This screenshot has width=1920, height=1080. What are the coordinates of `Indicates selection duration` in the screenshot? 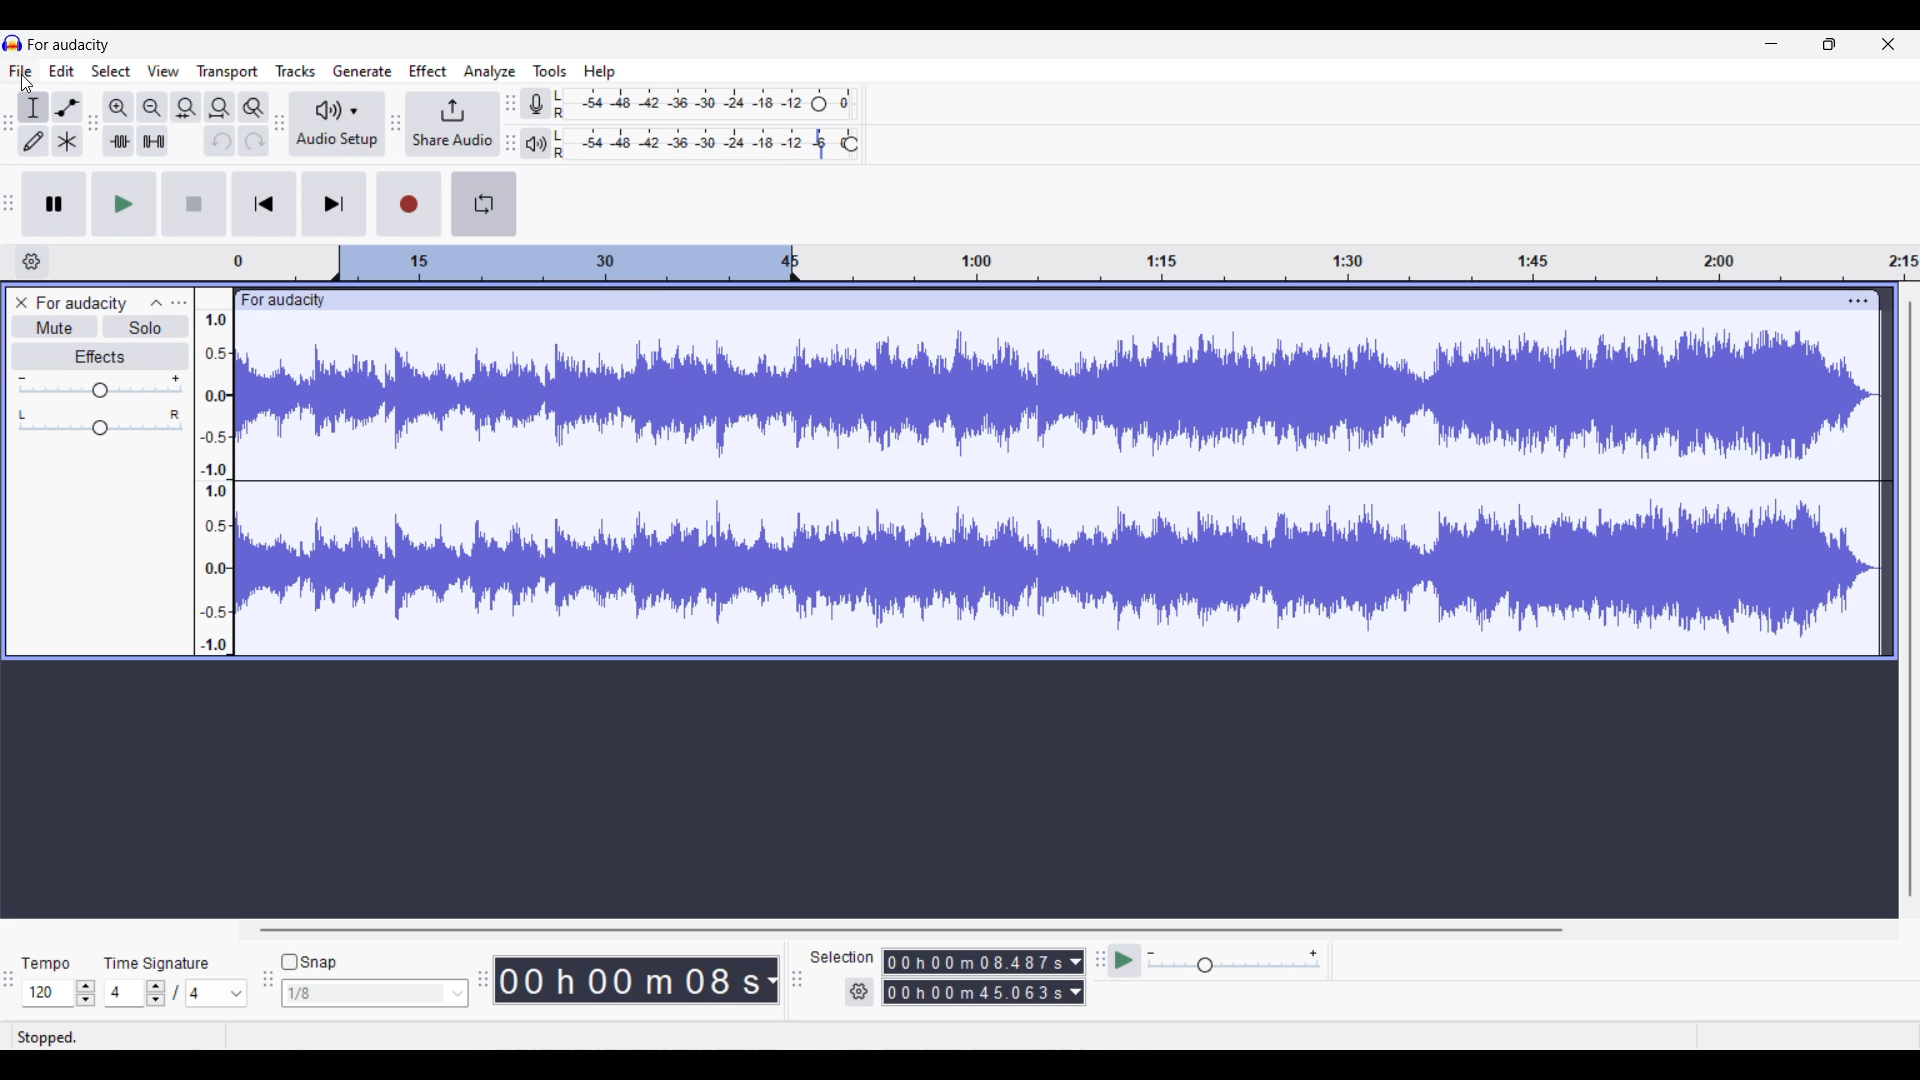 It's located at (842, 957).